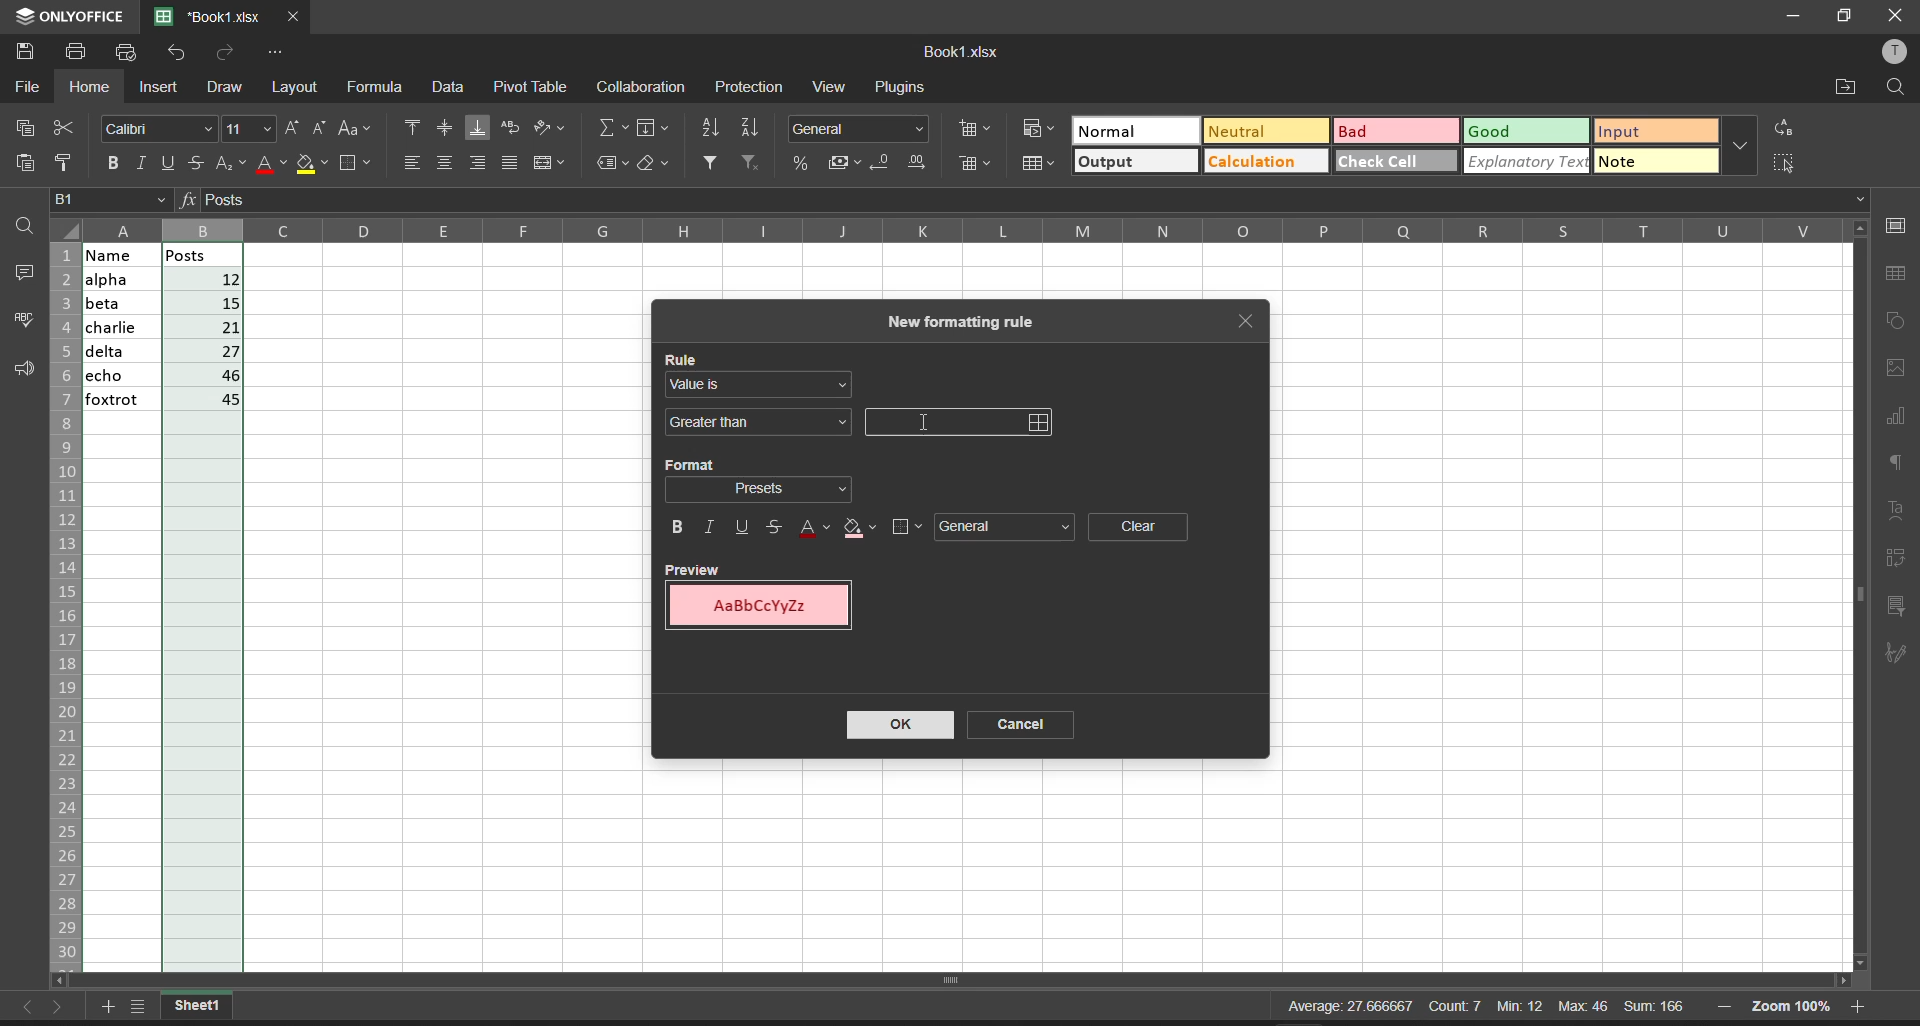 This screenshot has height=1026, width=1920. Describe the element at coordinates (509, 165) in the screenshot. I see `justified` at that location.